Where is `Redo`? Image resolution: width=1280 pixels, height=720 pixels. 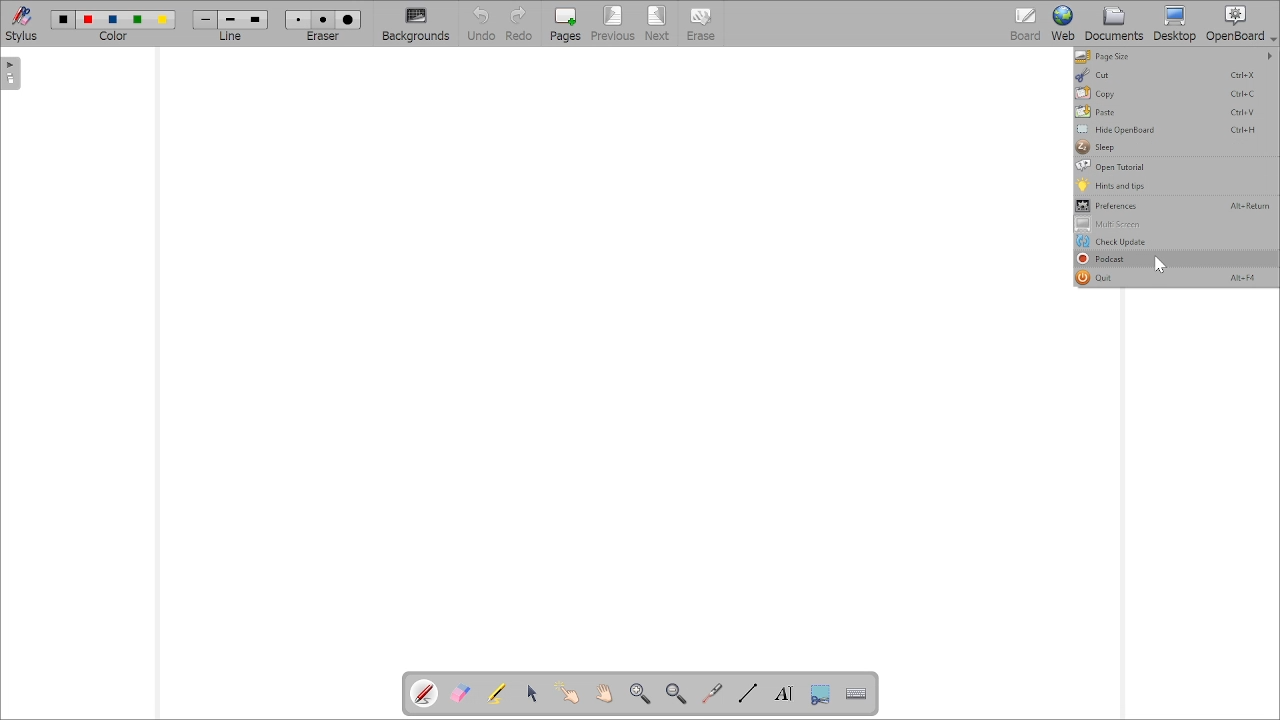
Redo is located at coordinates (519, 23).